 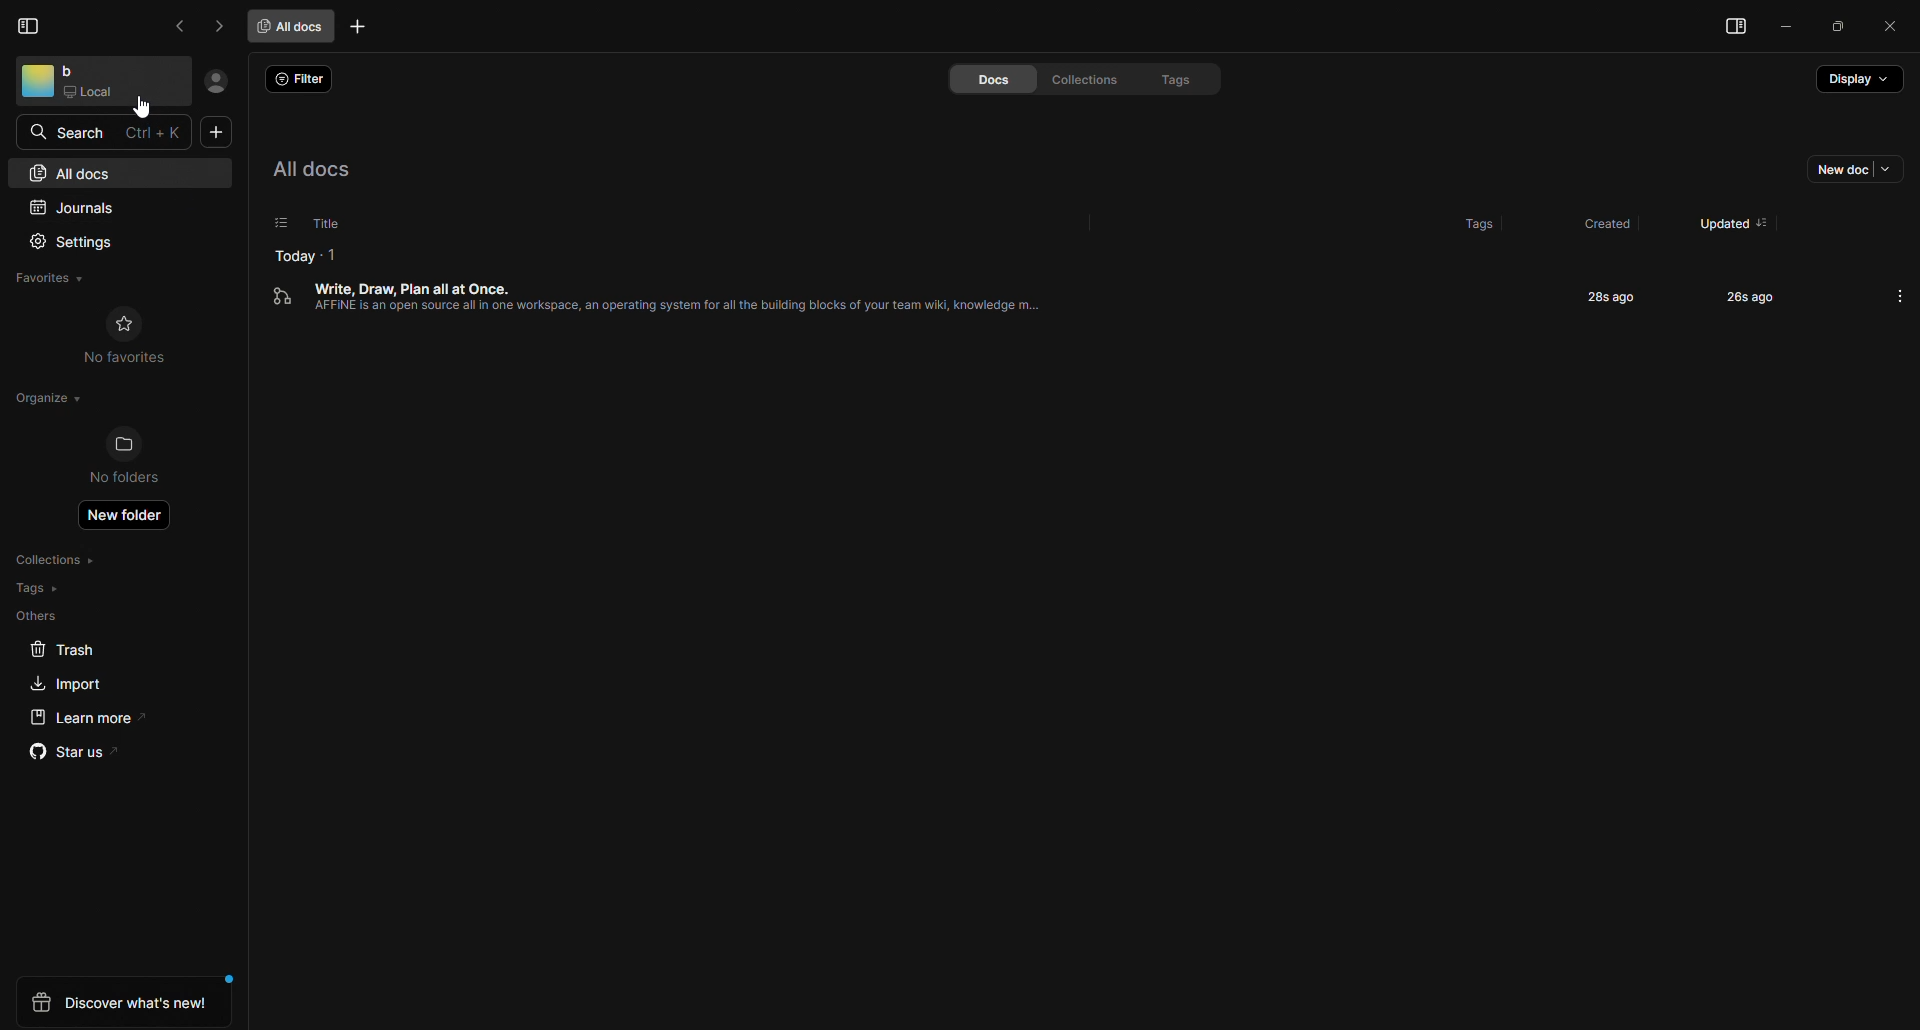 What do you see at coordinates (183, 26) in the screenshot?
I see `go back` at bounding box center [183, 26].